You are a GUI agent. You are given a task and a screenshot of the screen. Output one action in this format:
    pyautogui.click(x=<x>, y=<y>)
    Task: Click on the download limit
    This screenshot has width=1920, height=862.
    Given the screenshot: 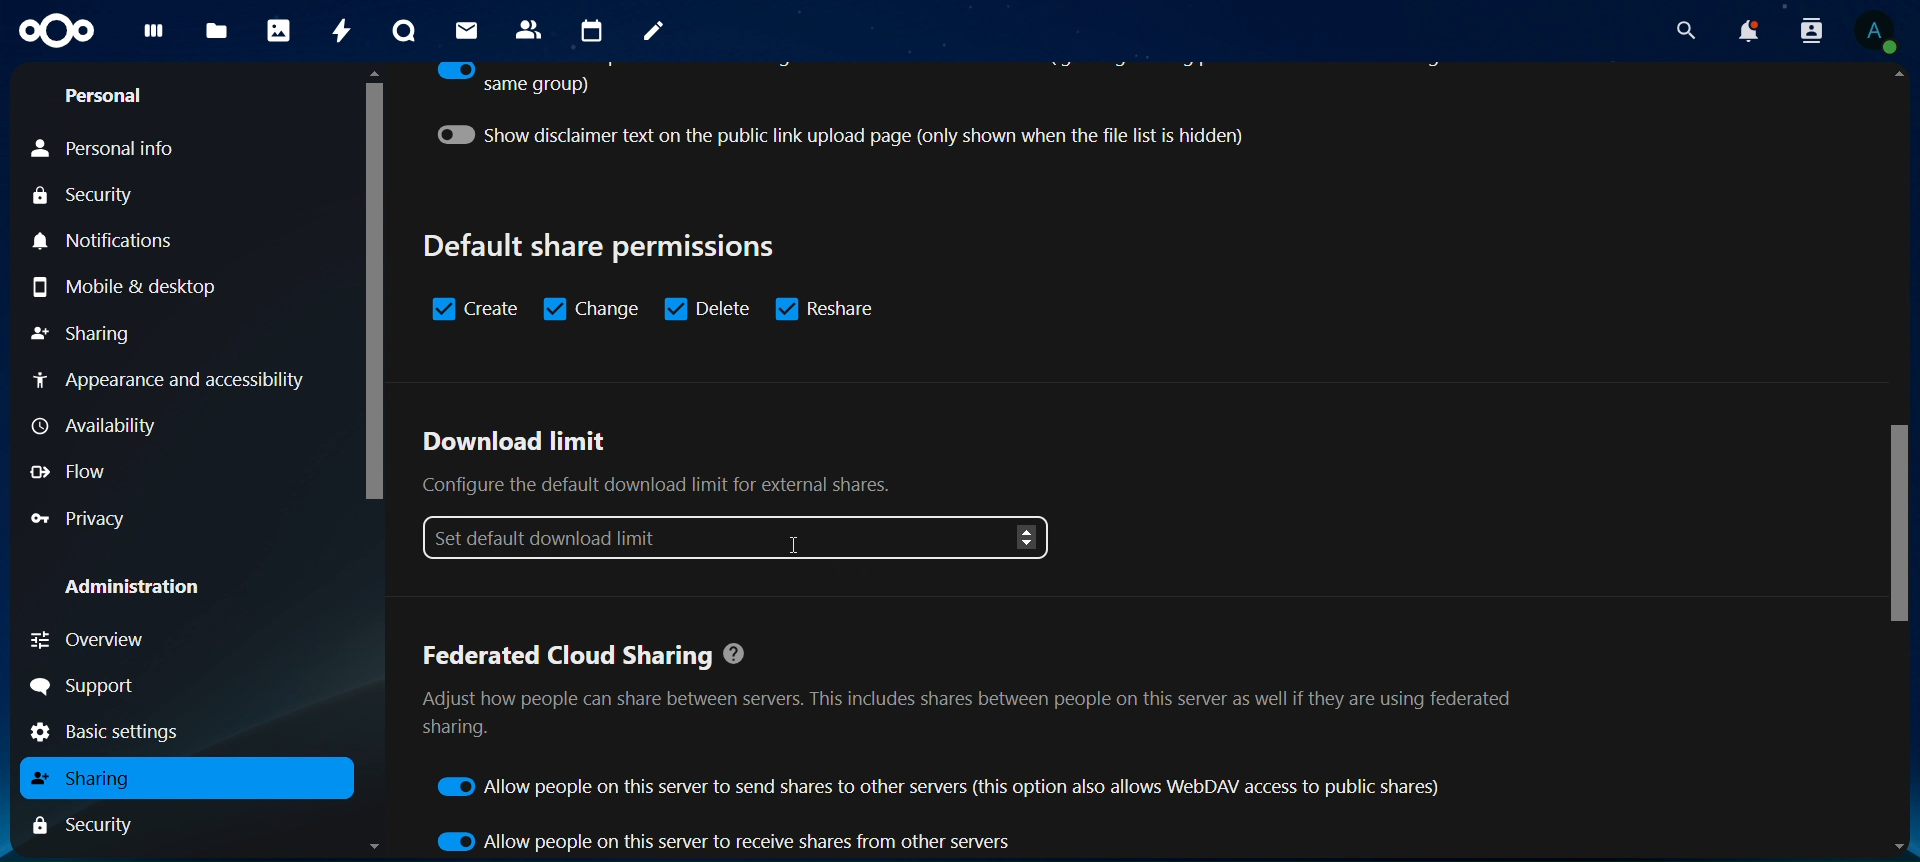 What is the action you would take?
    pyautogui.click(x=742, y=493)
    